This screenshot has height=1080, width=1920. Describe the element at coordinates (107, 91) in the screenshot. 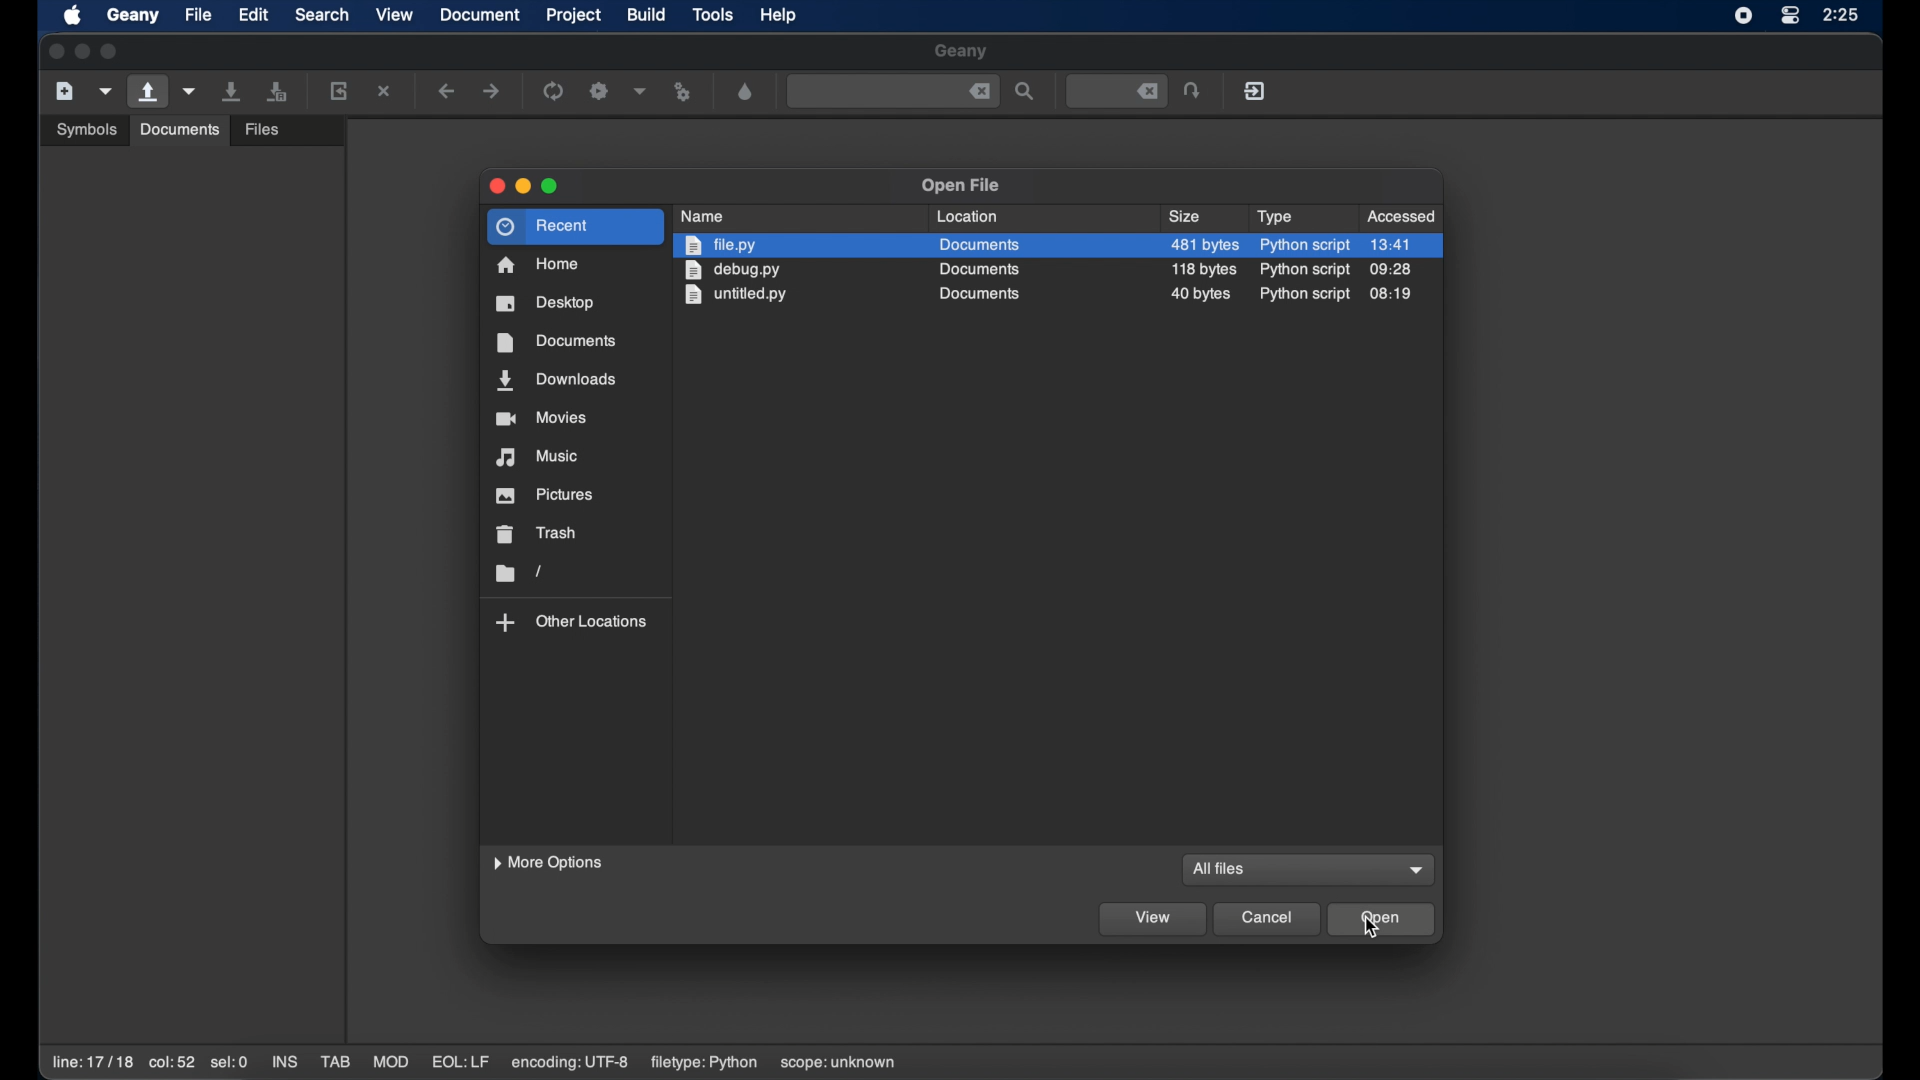

I see `create file from template` at that location.